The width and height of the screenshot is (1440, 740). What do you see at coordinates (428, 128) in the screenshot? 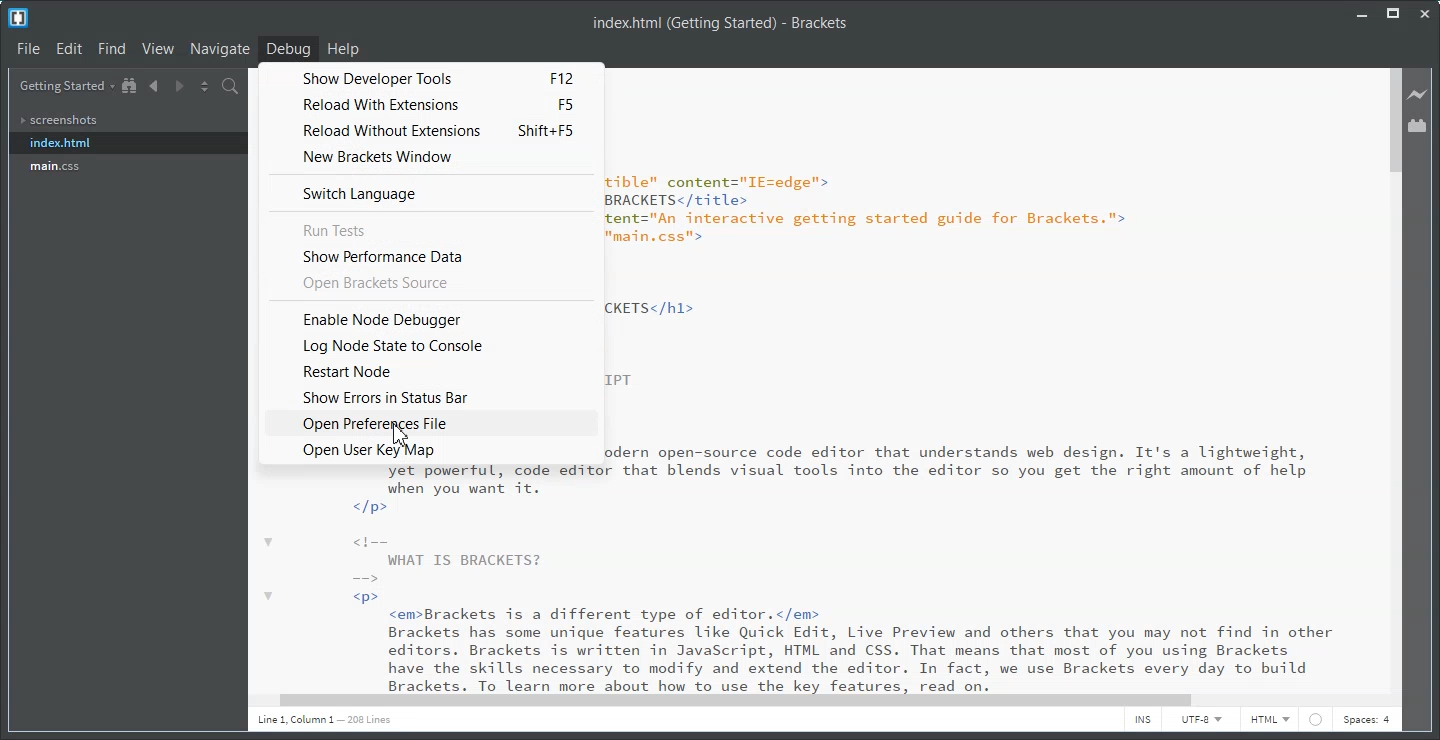
I see `Reload Without Extensions` at bounding box center [428, 128].